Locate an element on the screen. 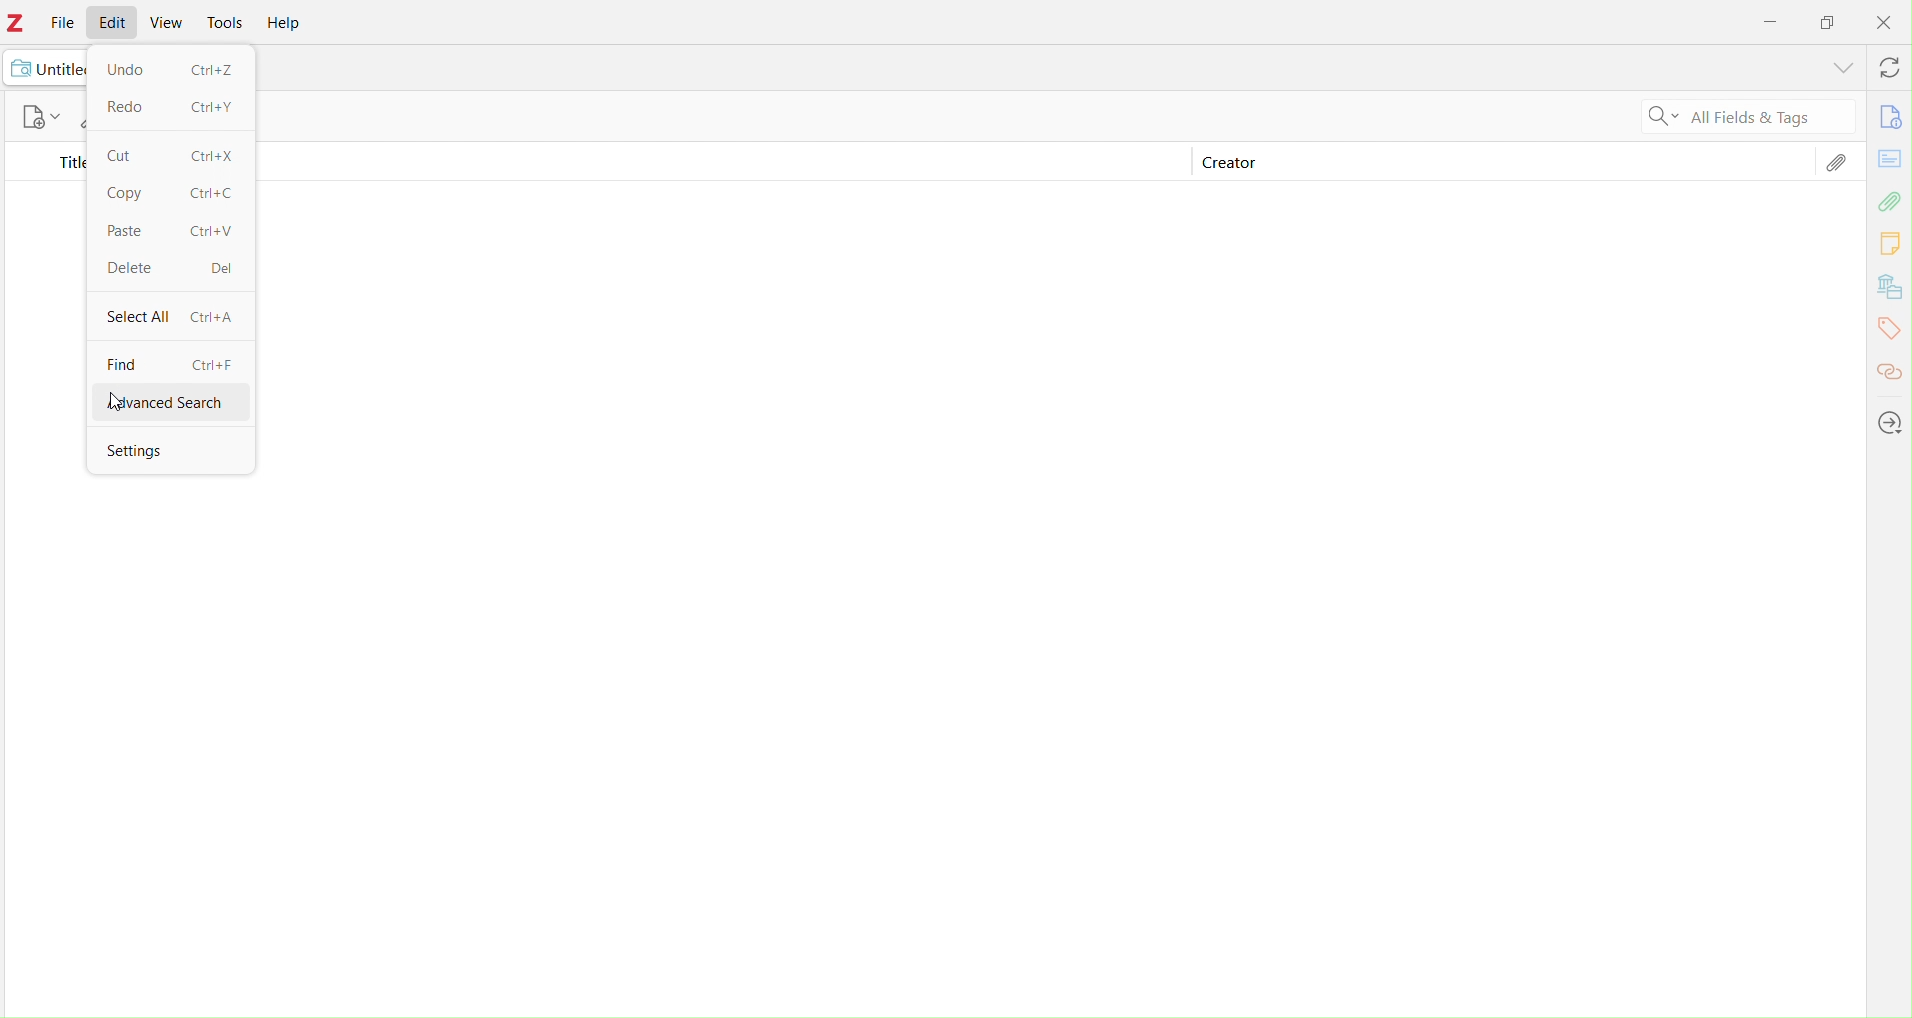  Select All is located at coordinates (178, 318).